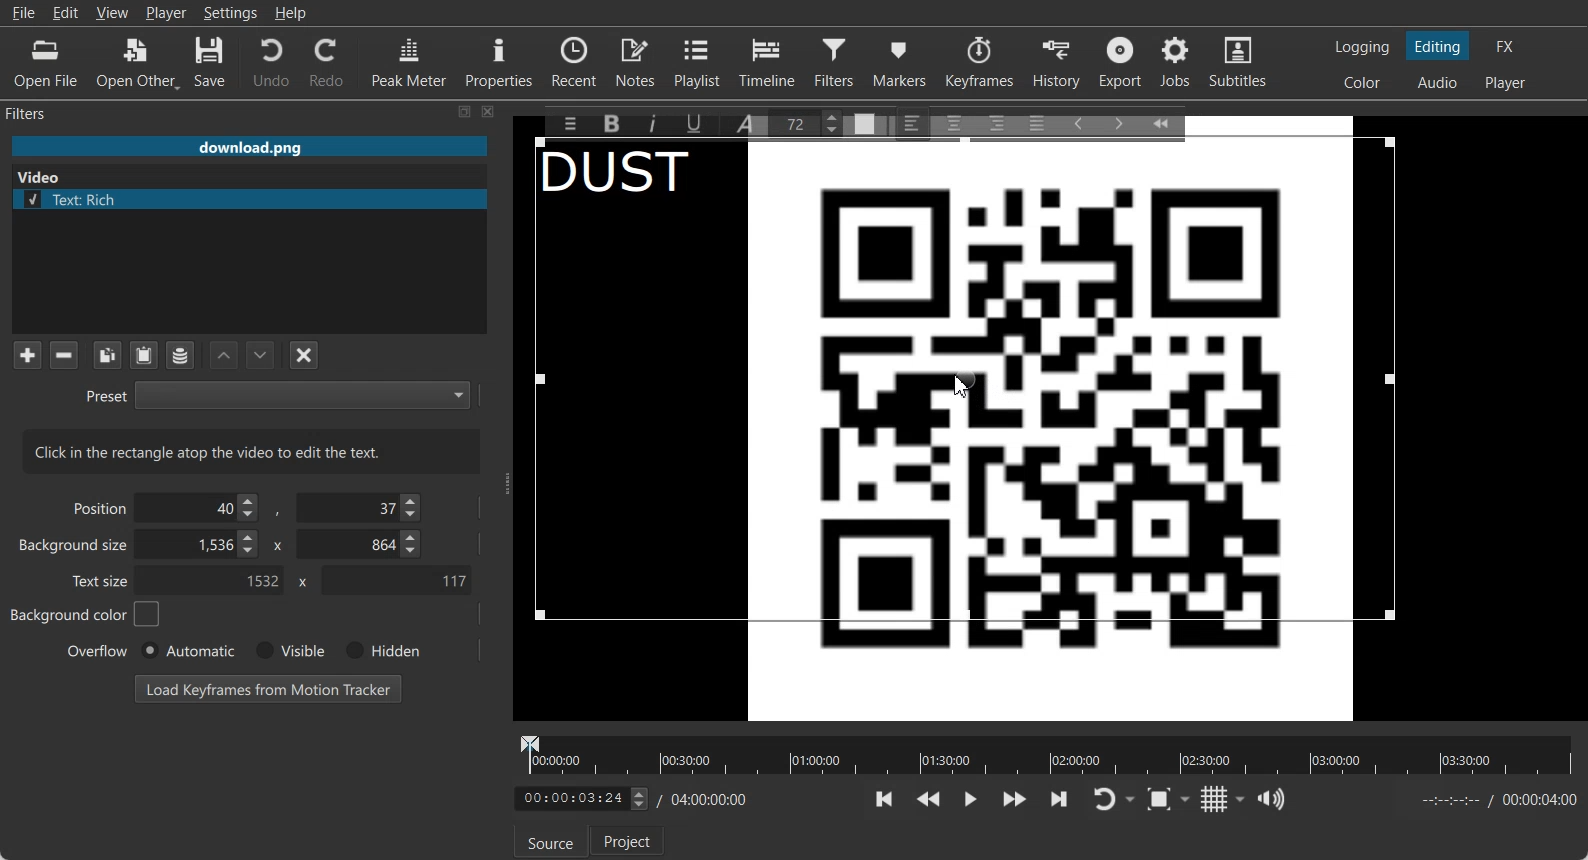 The height and width of the screenshot is (860, 1588). Describe the element at coordinates (75, 549) in the screenshot. I see `Background size` at that location.